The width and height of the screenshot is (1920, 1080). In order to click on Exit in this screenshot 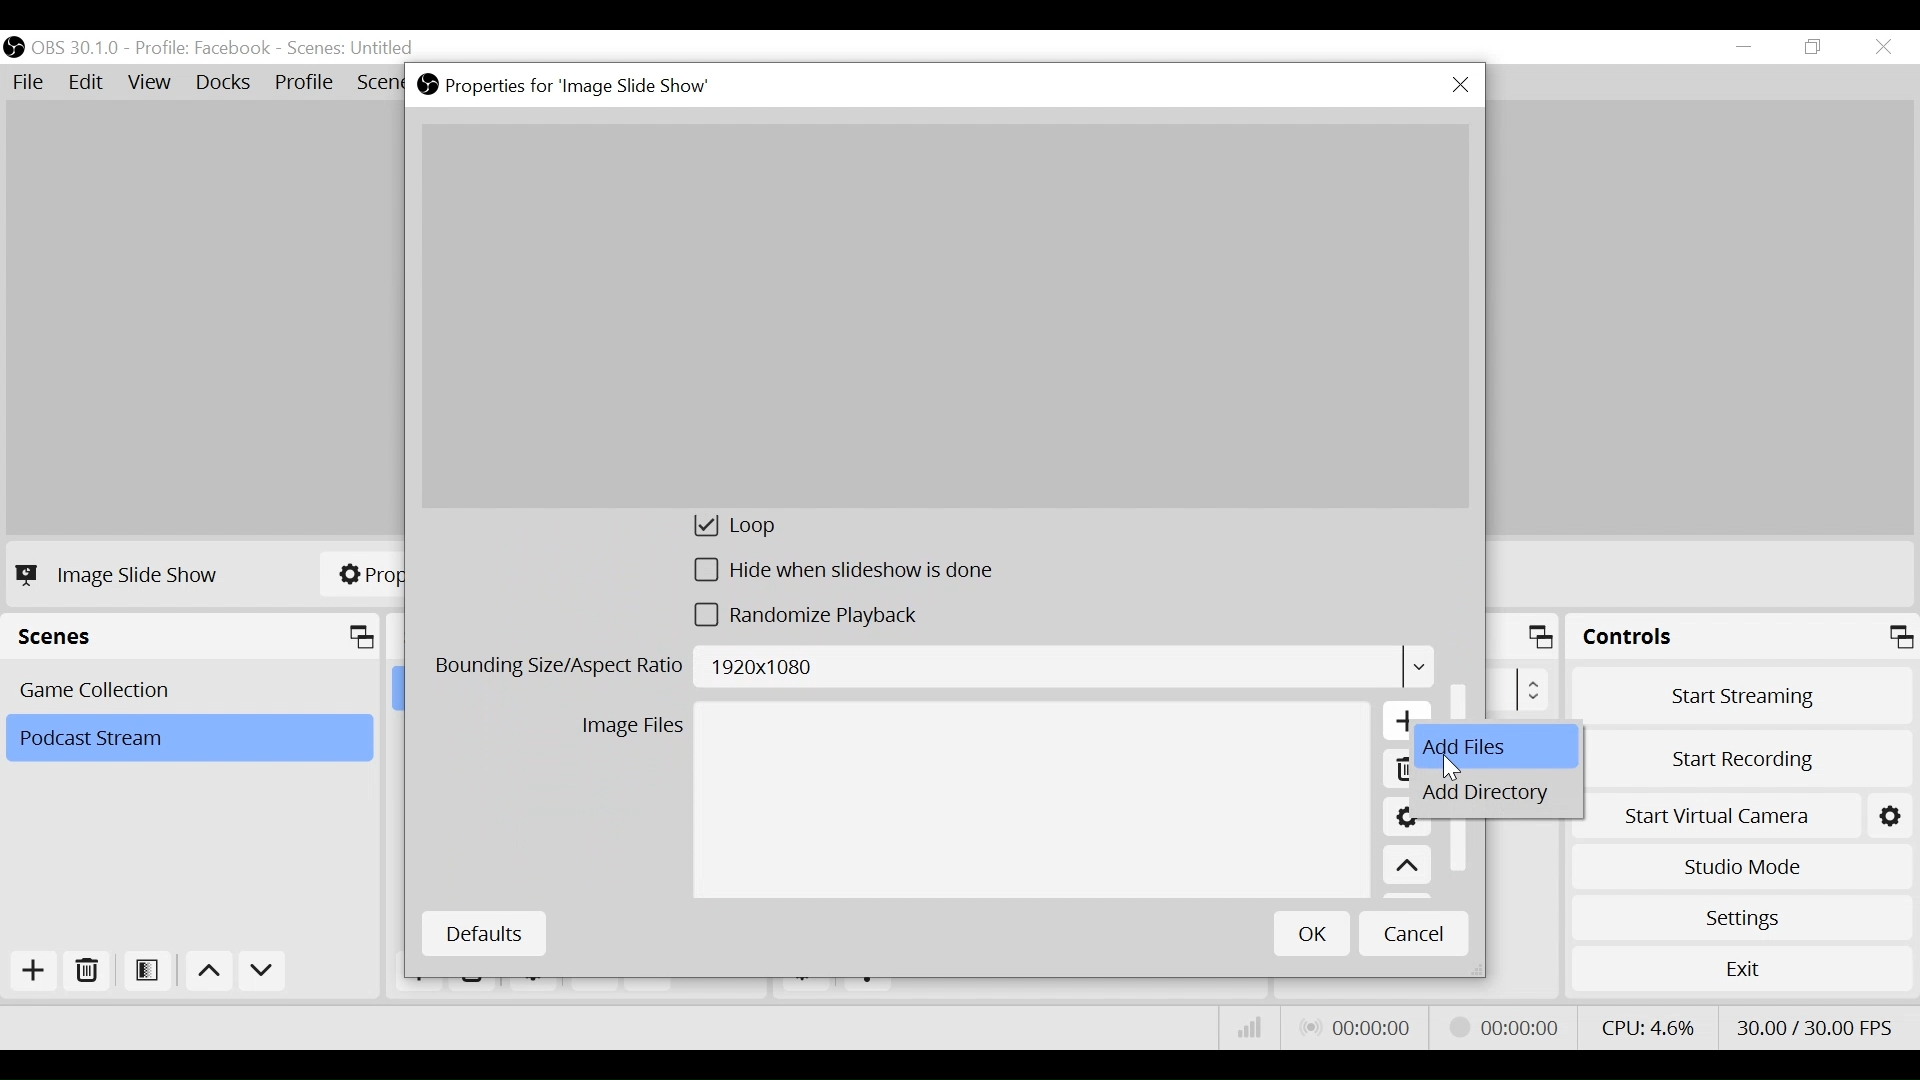, I will do `click(1742, 973)`.